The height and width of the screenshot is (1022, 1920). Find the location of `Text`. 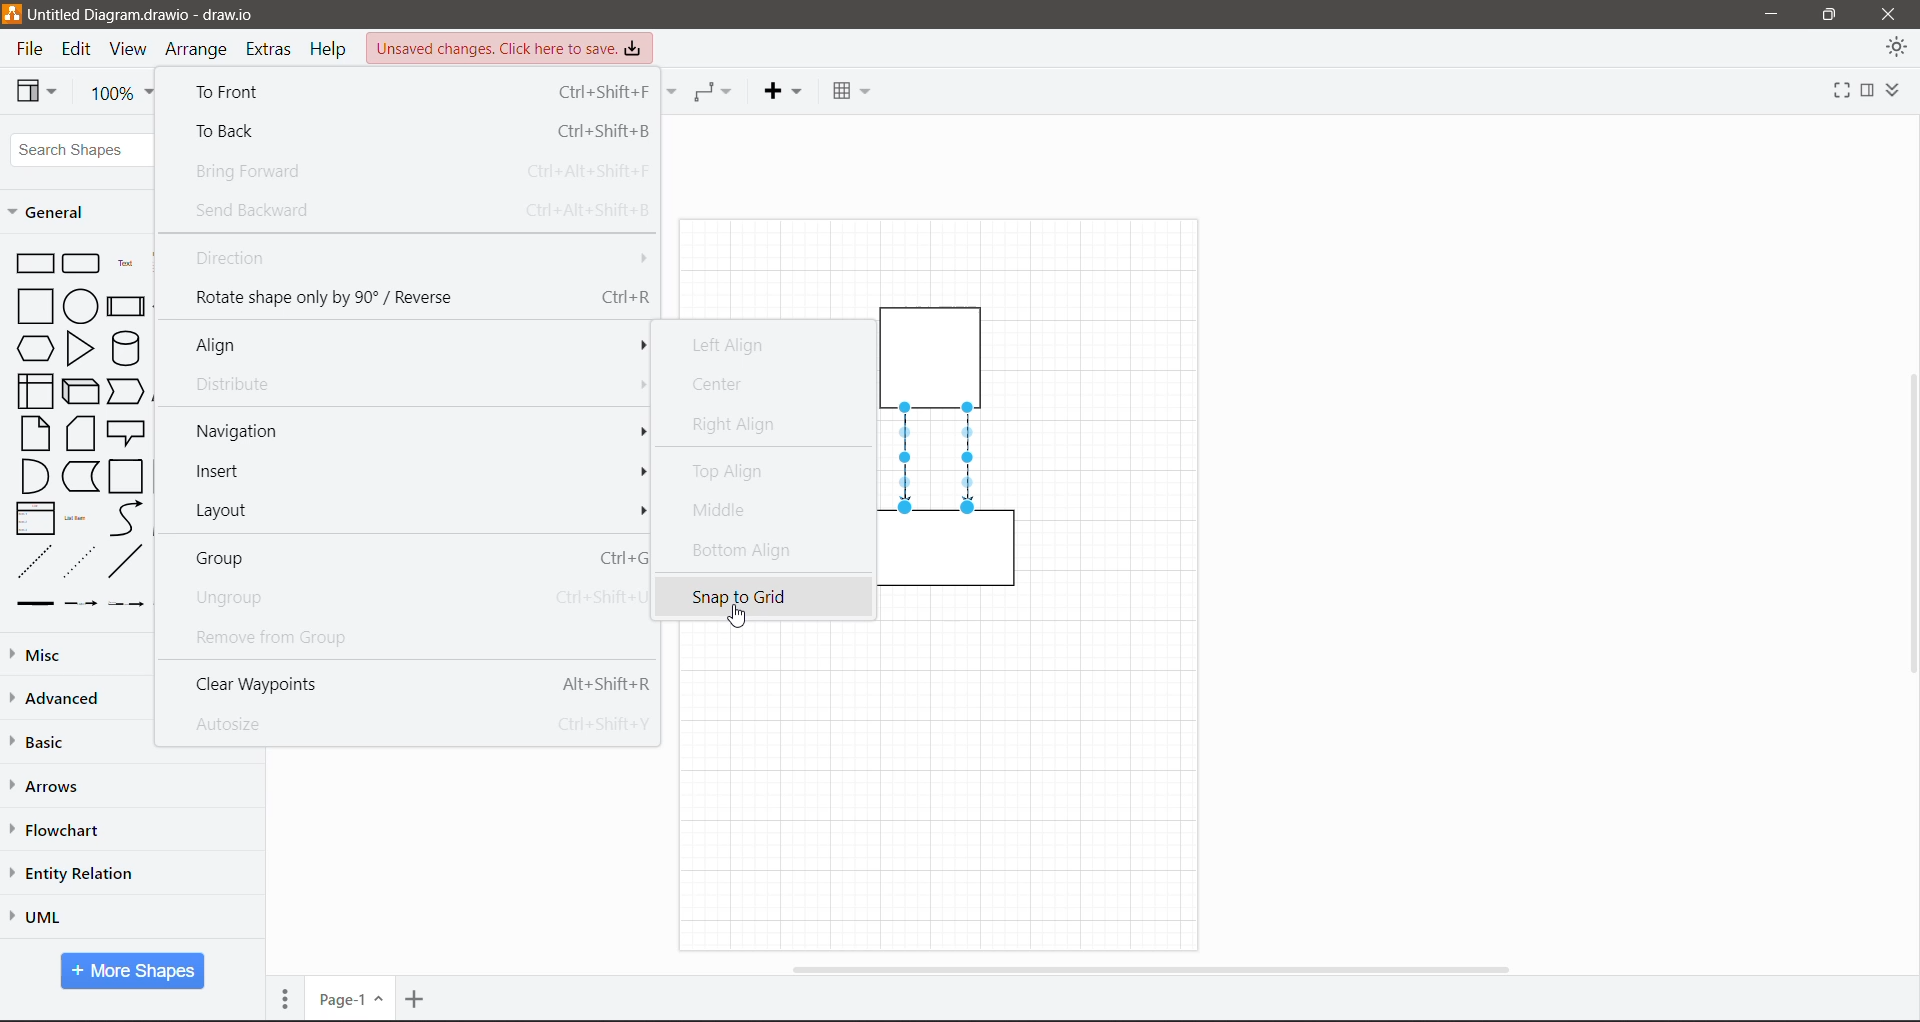

Text is located at coordinates (125, 261).